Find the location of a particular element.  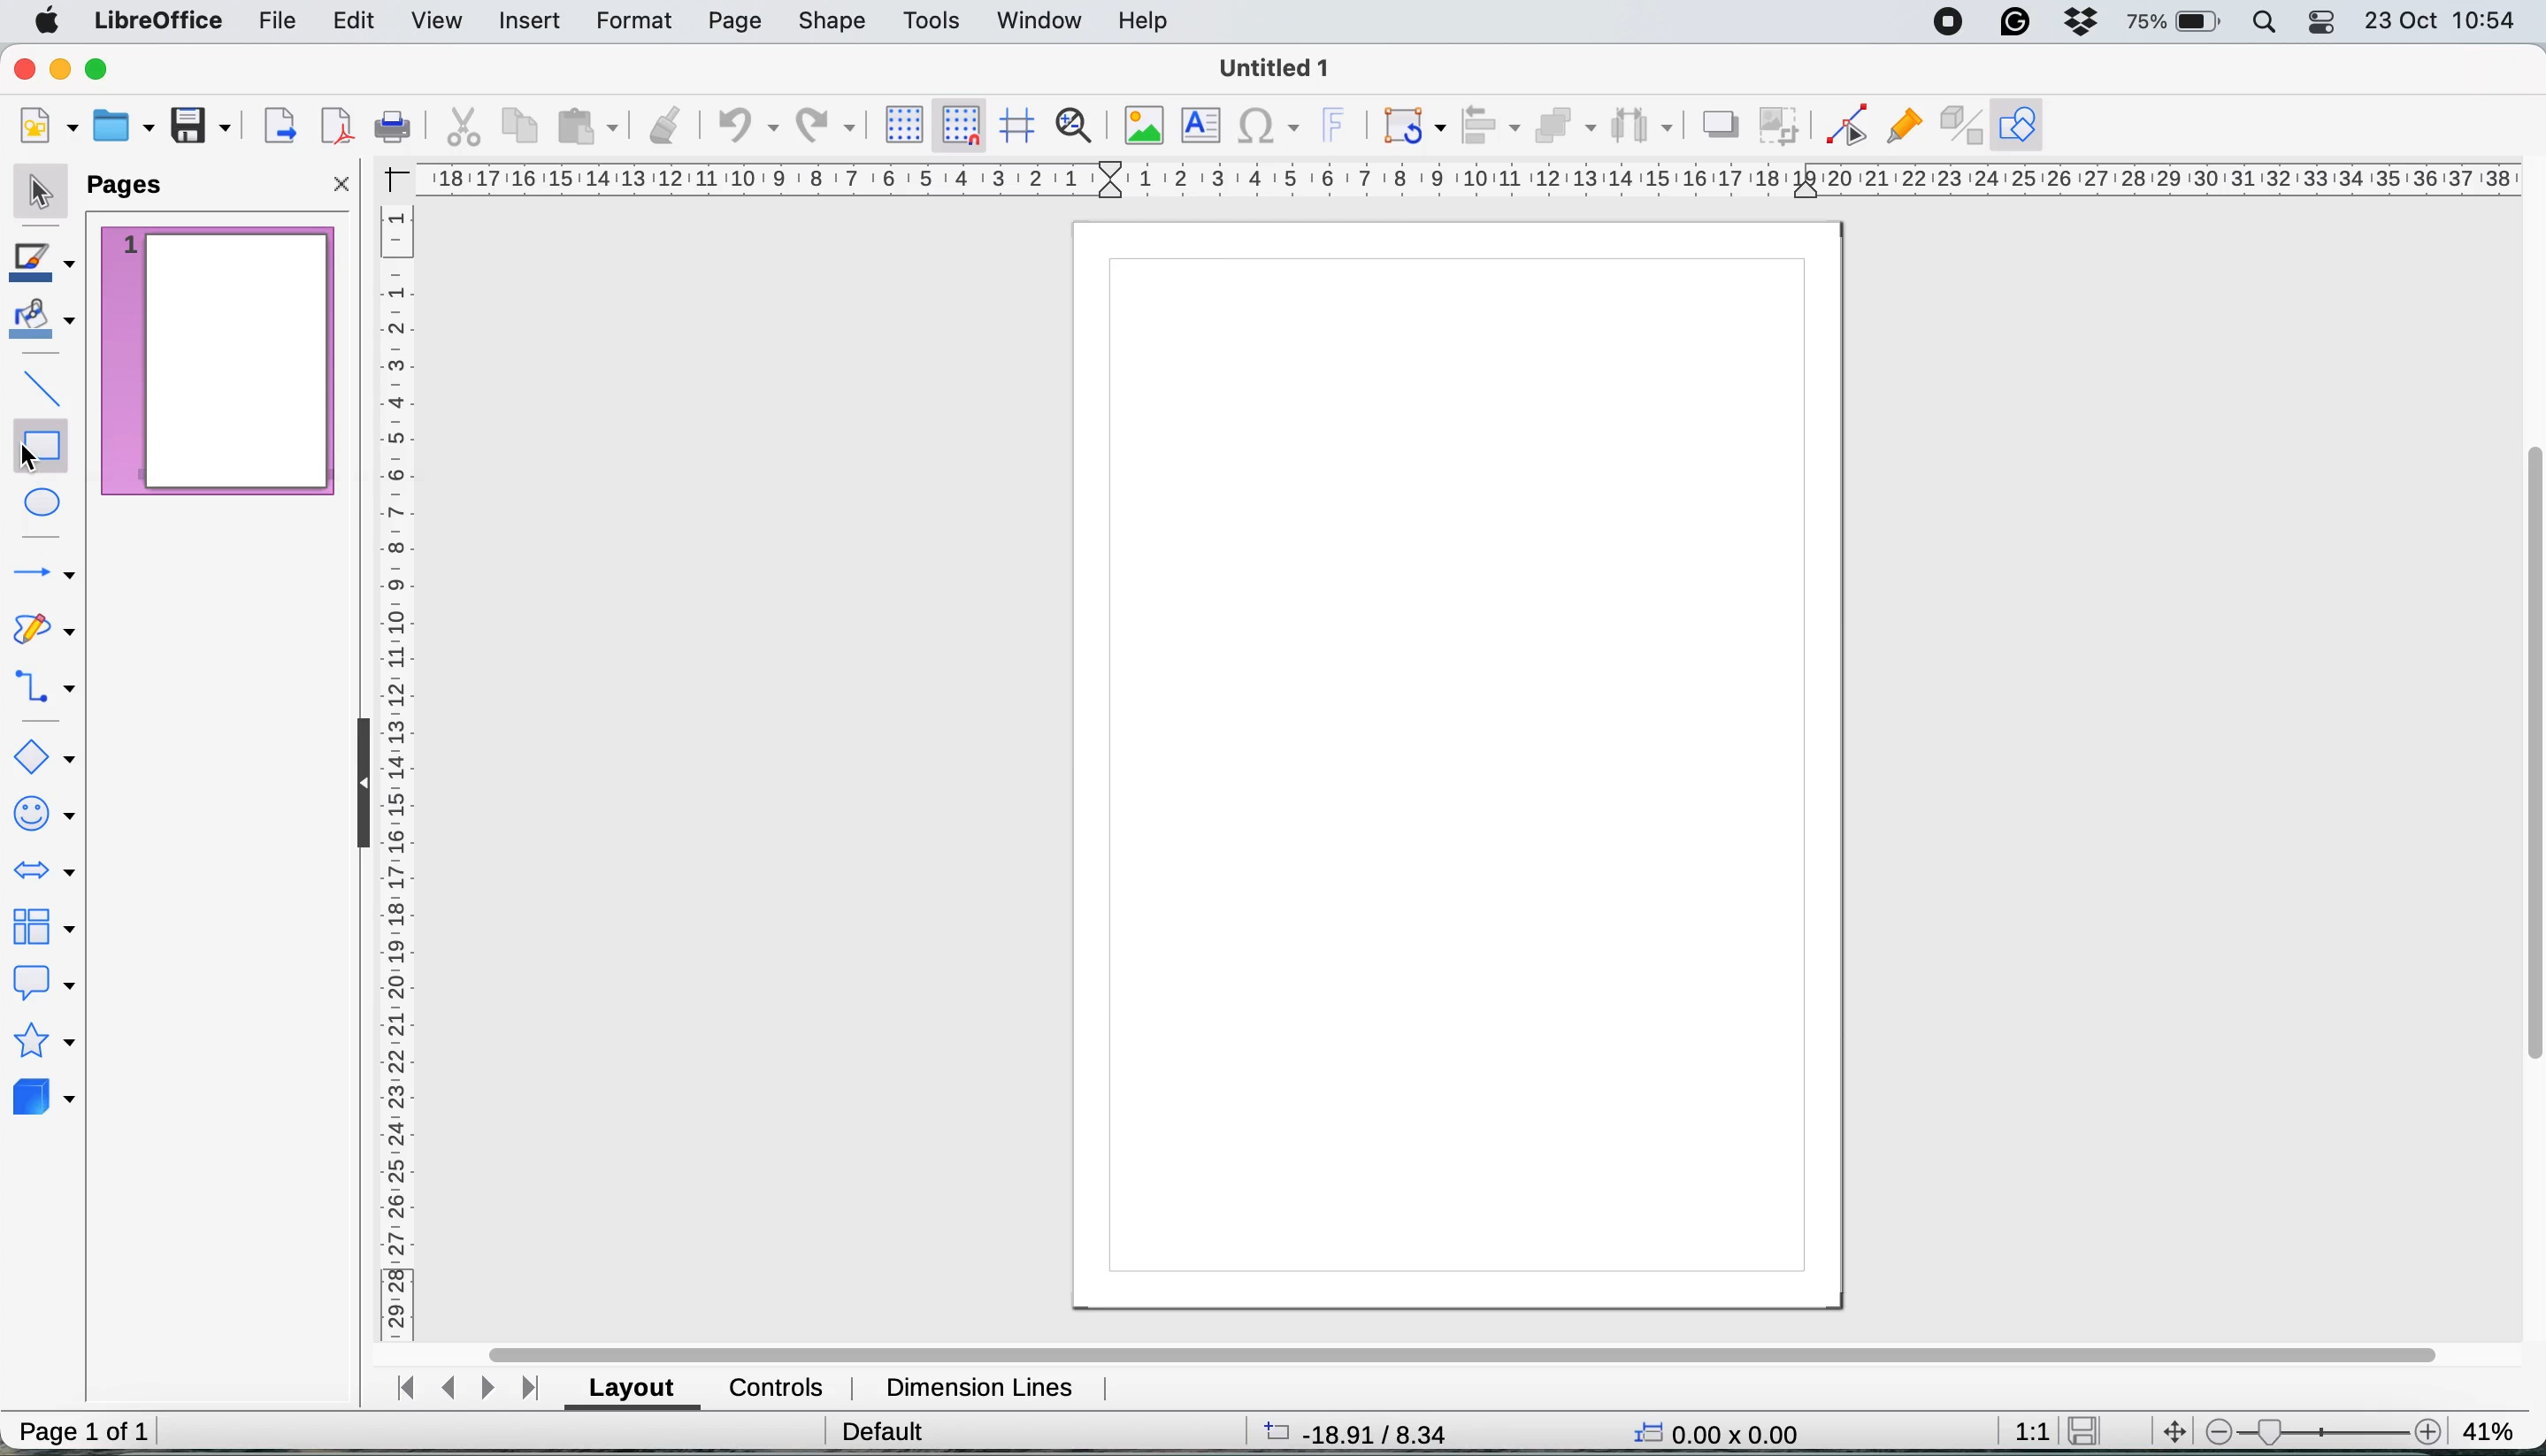

Untitled 1 is located at coordinates (1270, 70).